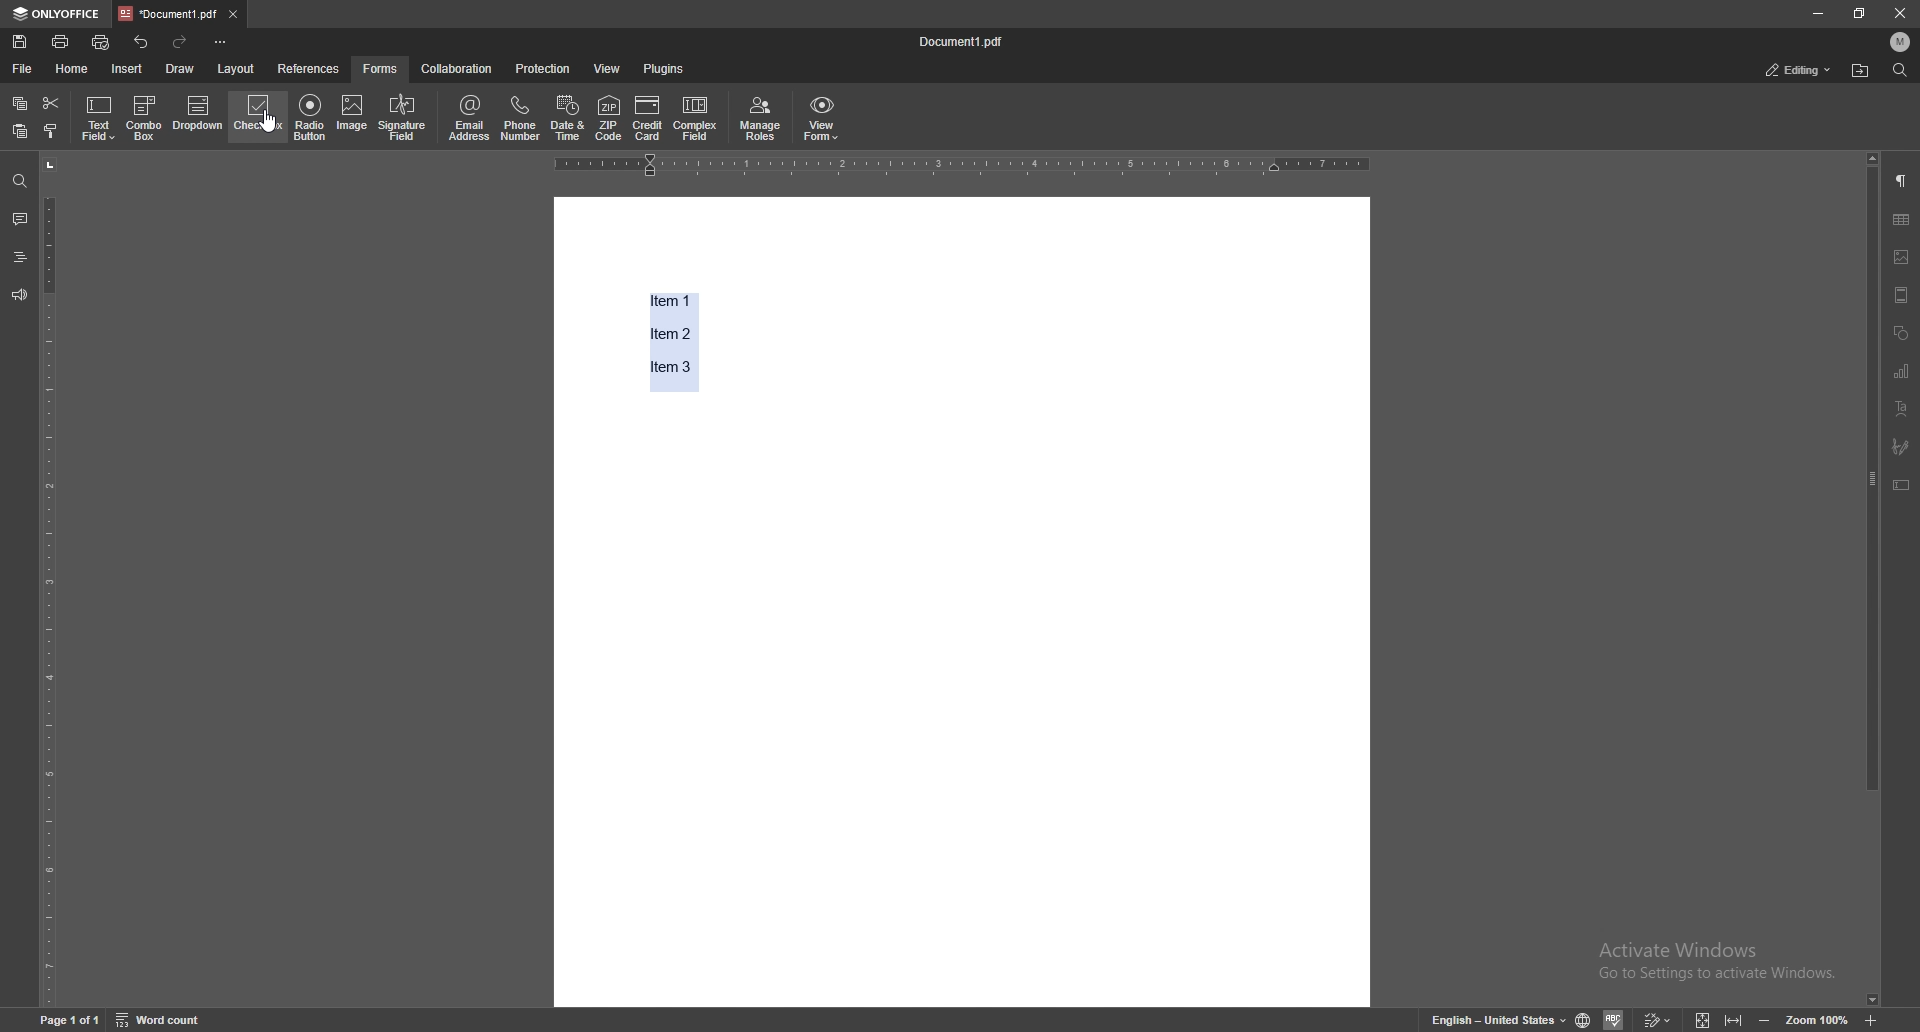 This screenshot has height=1032, width=1920. I want to click on home, so click(76, 68).